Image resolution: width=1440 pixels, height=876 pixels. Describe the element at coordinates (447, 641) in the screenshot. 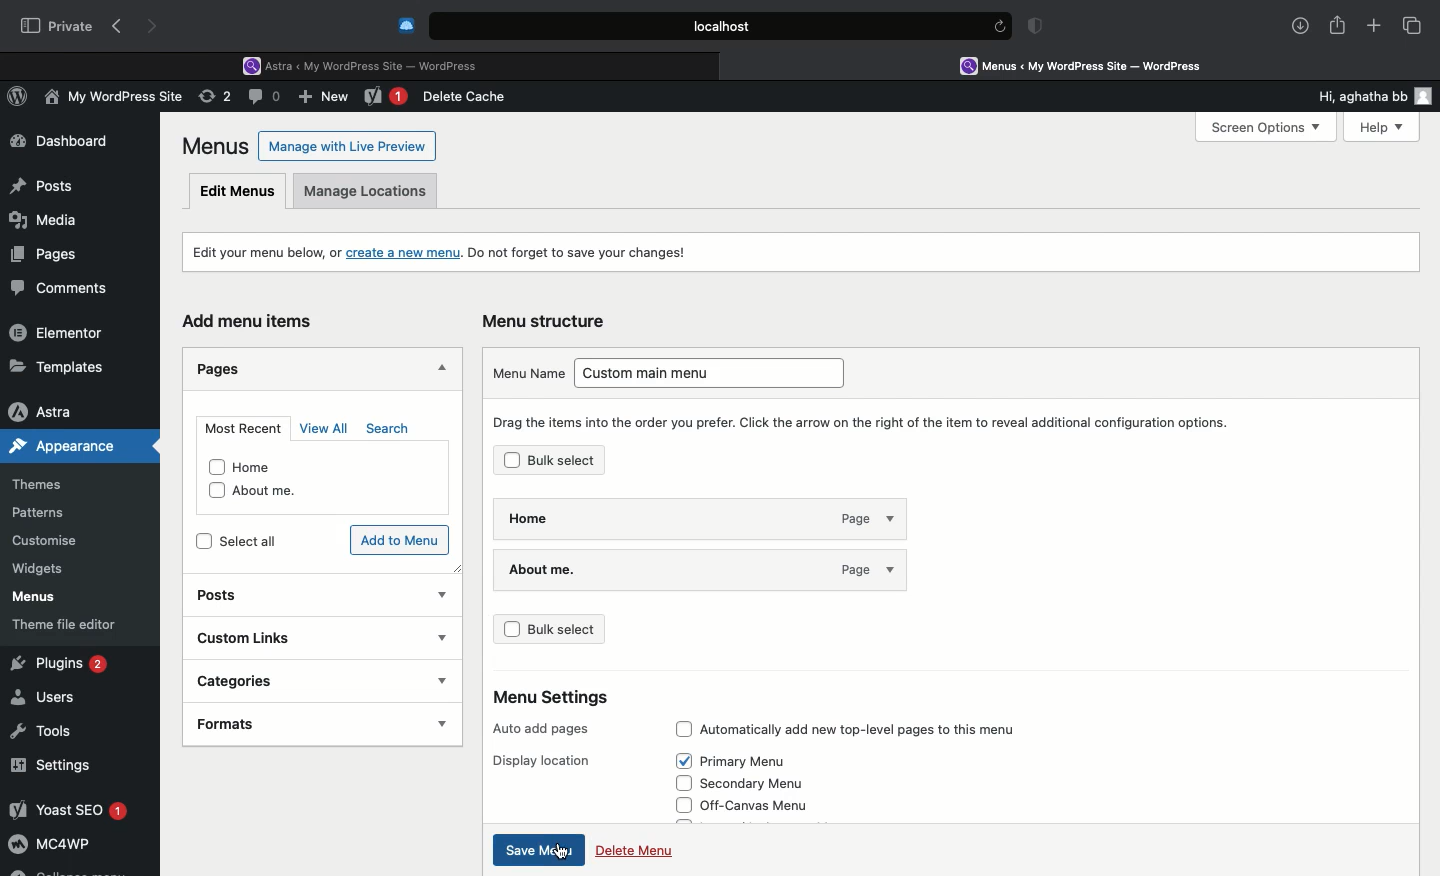

I see `show` at that location.